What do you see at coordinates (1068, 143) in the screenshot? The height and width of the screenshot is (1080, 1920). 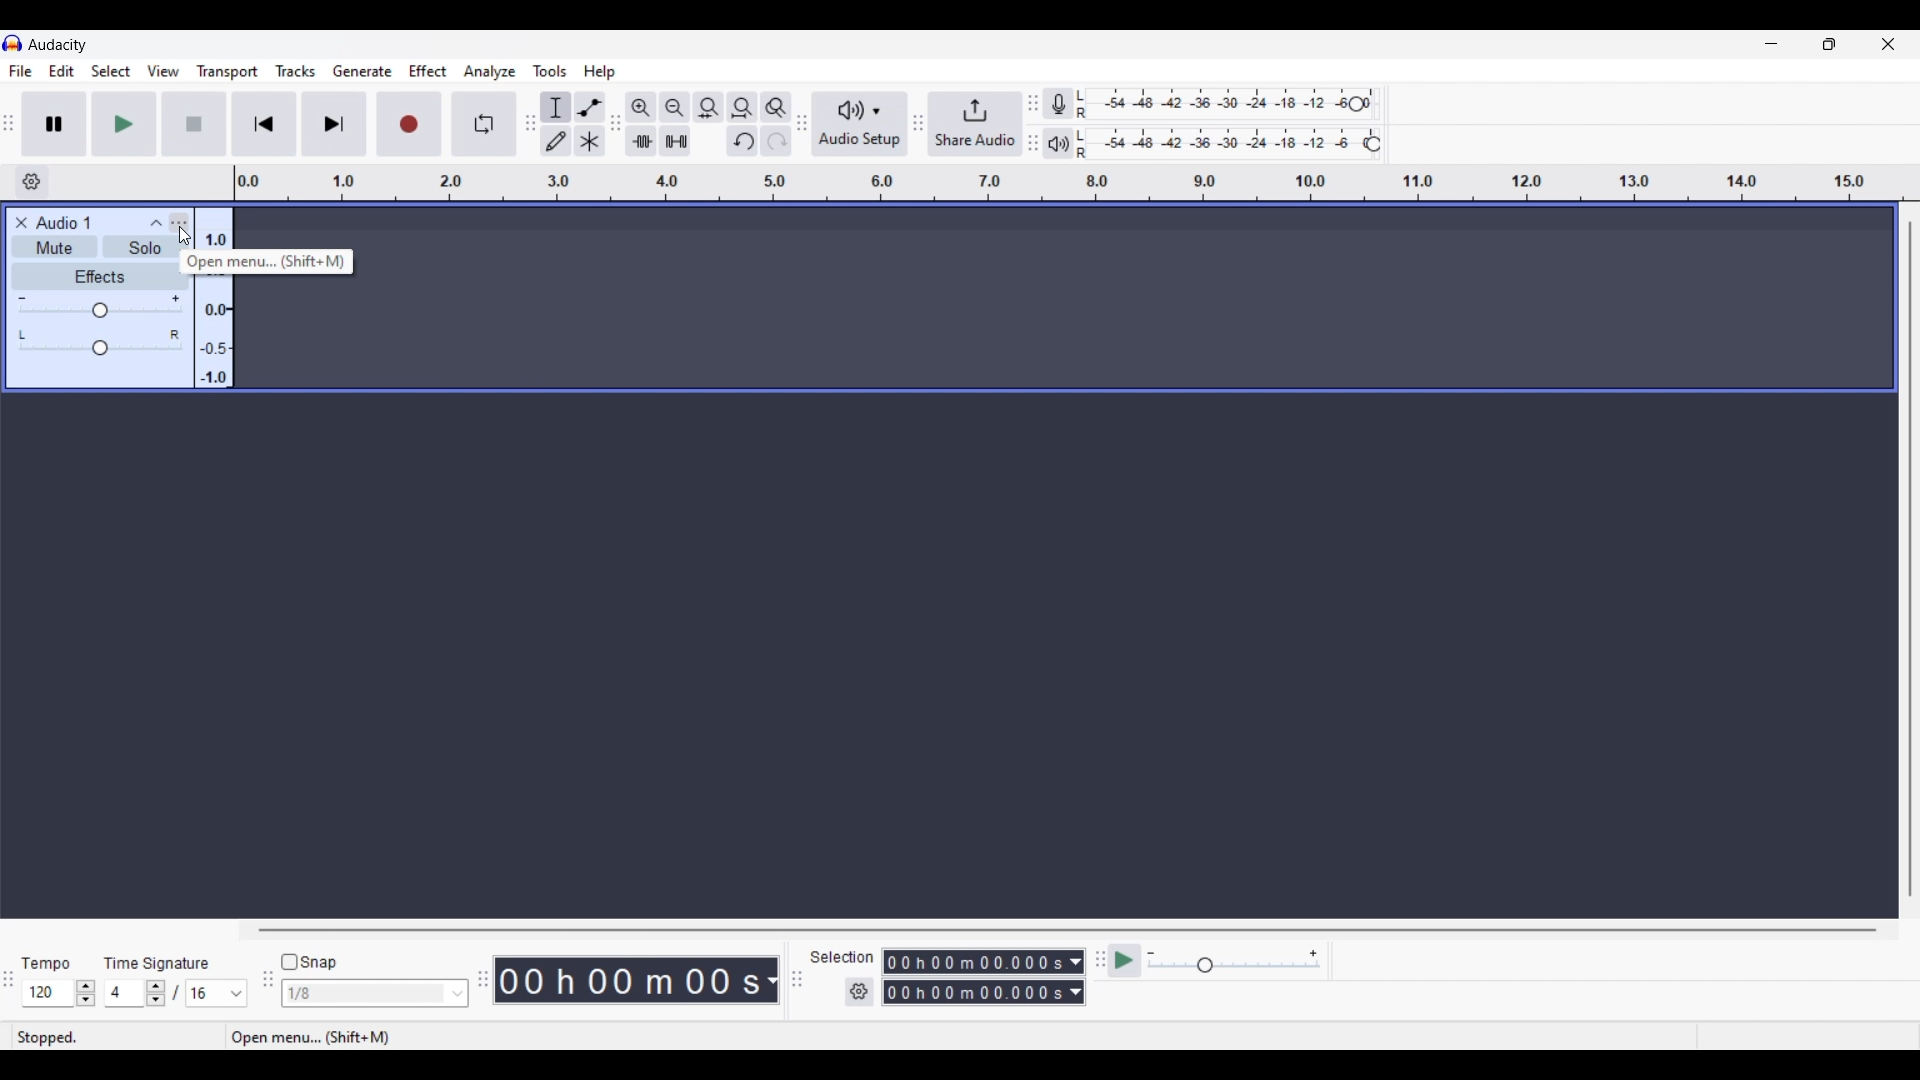 I see `Playback meter` at bounding box center [1068, 143].